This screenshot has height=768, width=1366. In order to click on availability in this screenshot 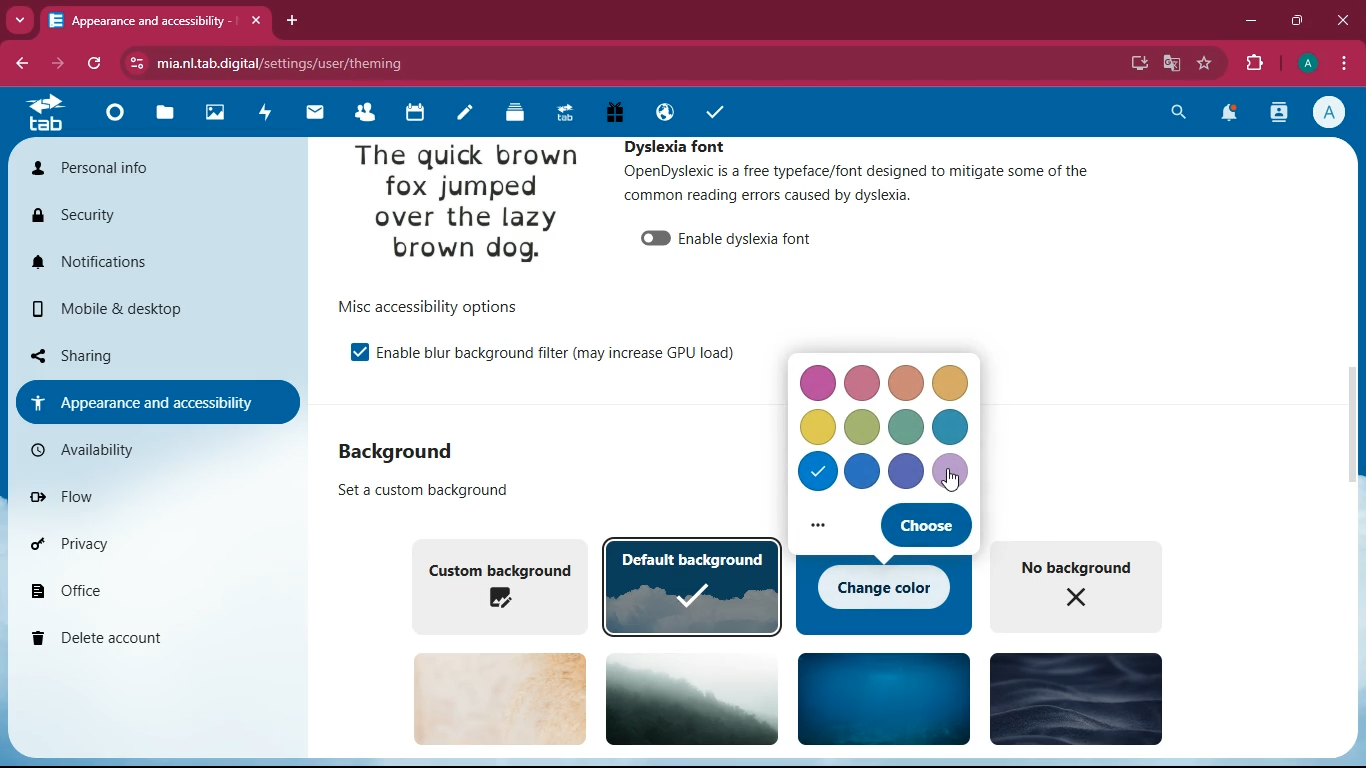, I will do `click(106, 450)`.